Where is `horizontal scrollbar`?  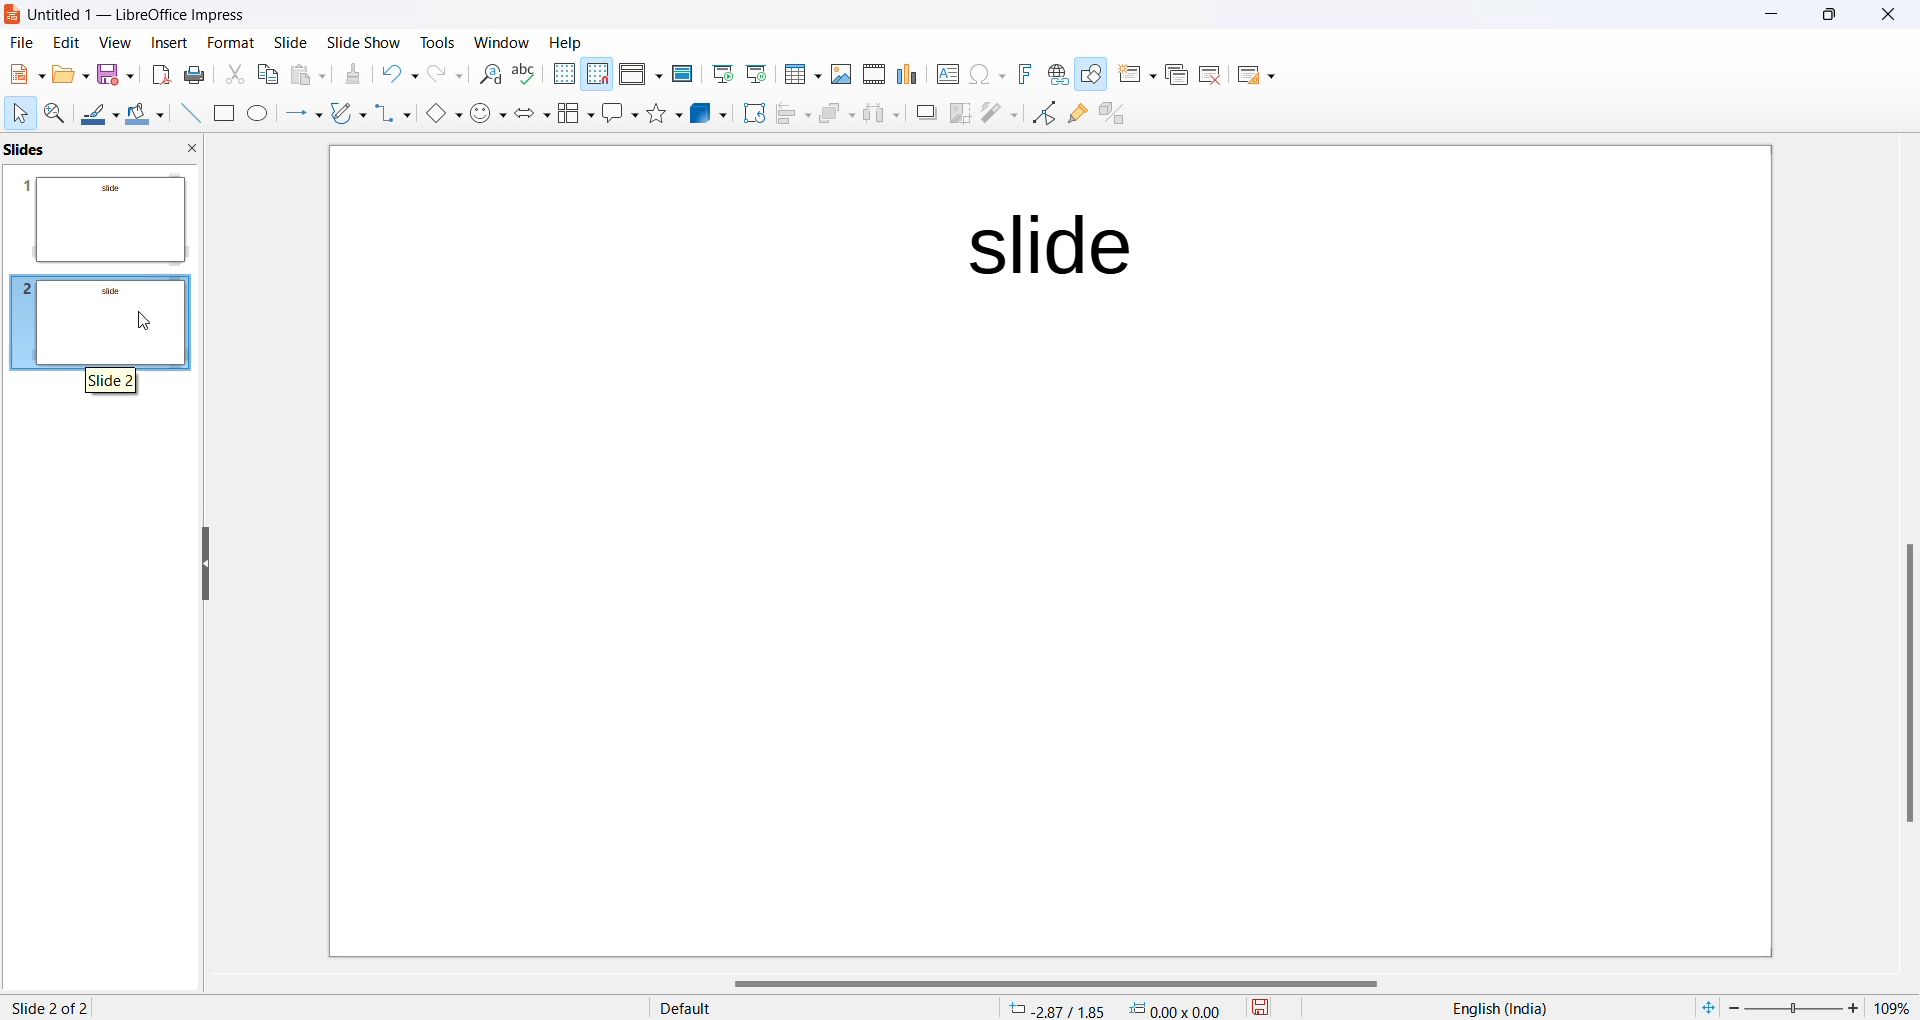
horizontal scrollbar is located at coordinates (1051, 983).